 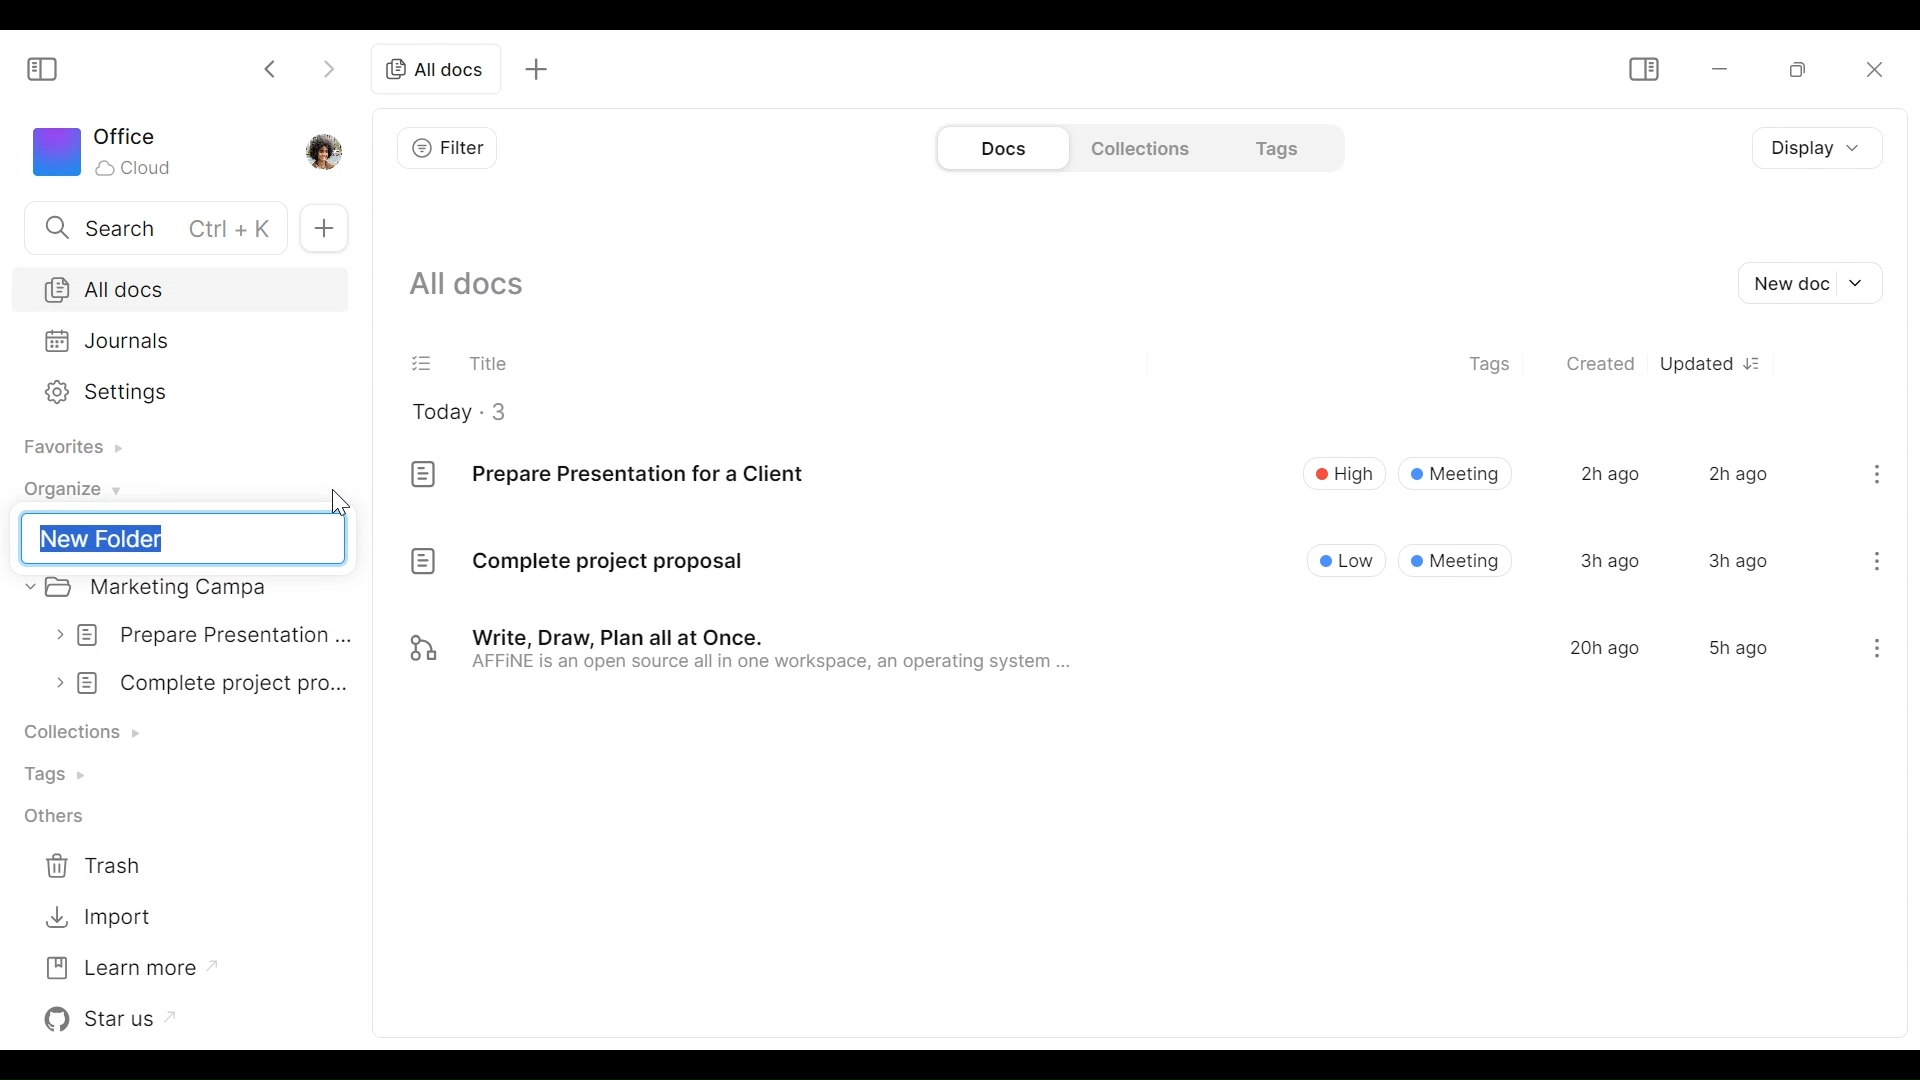 What do you see at coordinates (475, 411) in the screenshot?
I see `Today - 3` at bounding box center [475, 411].